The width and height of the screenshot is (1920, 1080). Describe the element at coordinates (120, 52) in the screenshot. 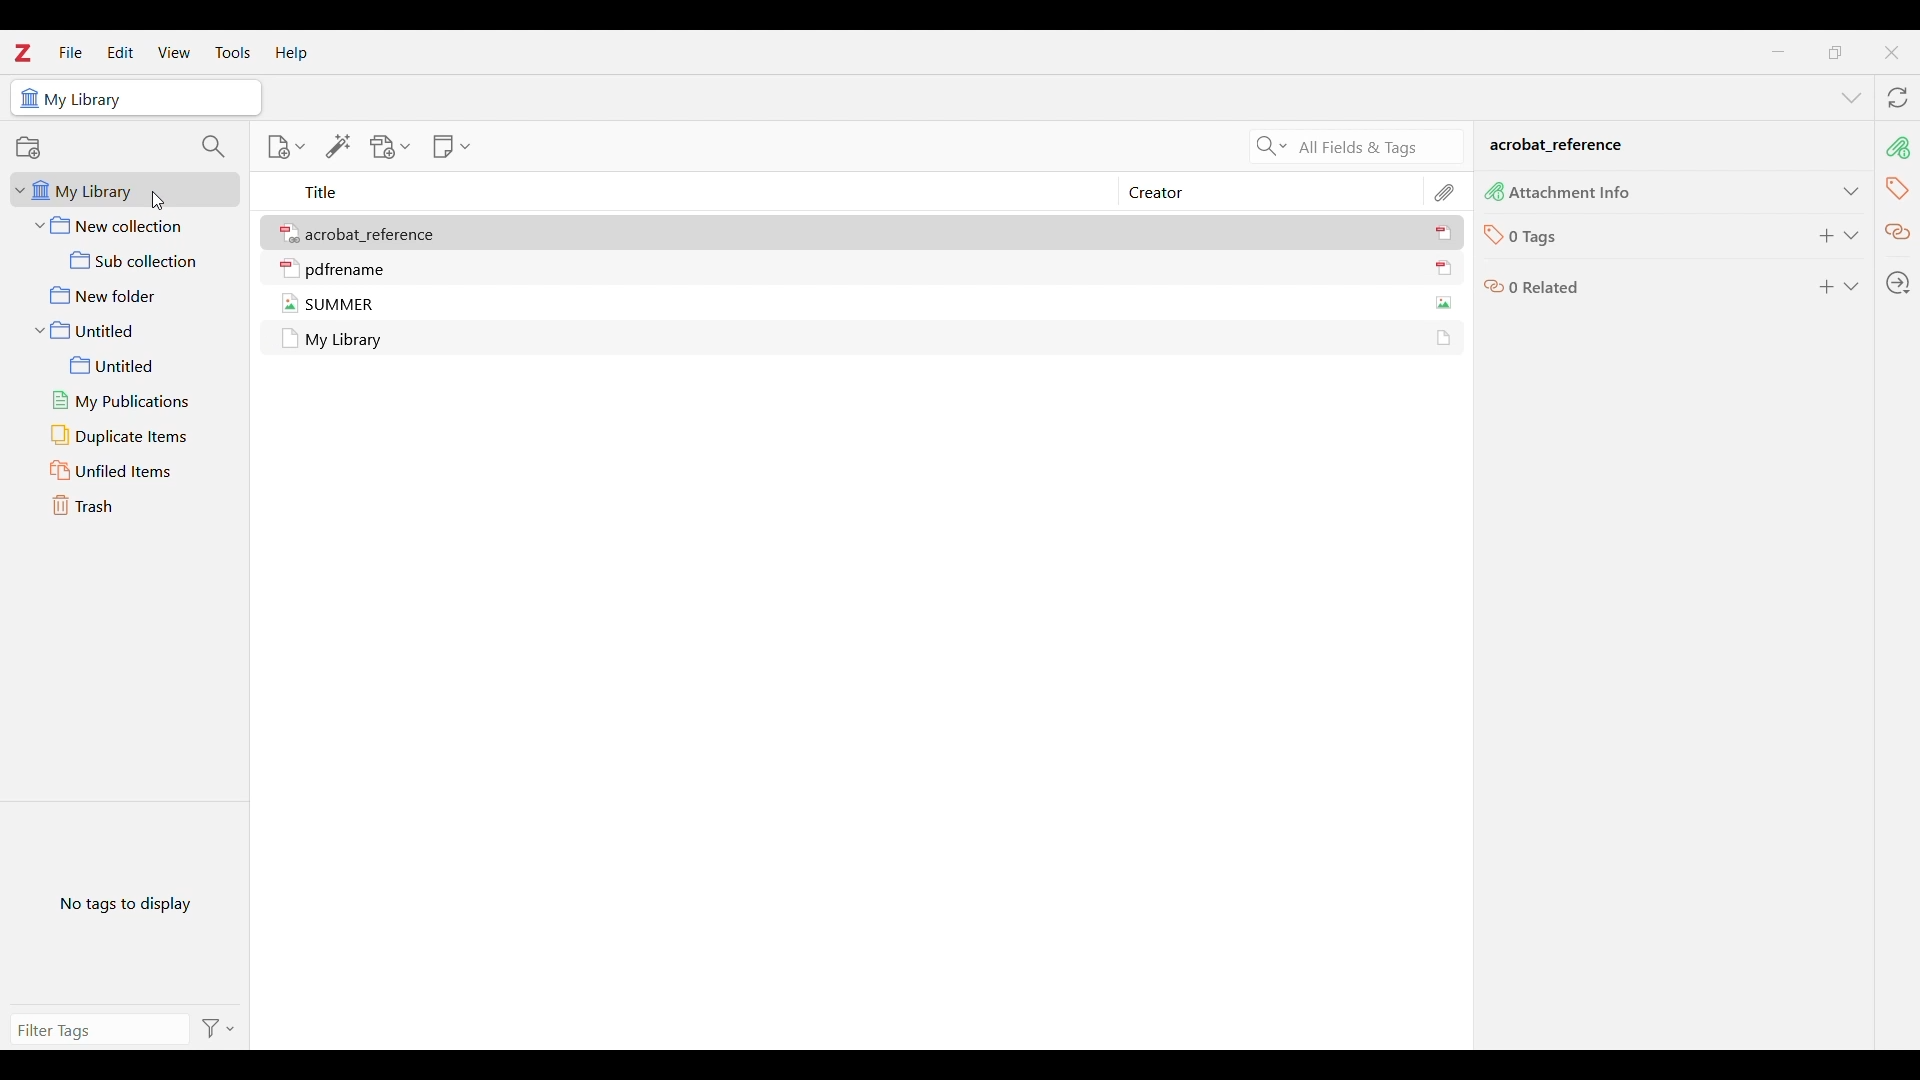

I see `Edit menu` at that location.